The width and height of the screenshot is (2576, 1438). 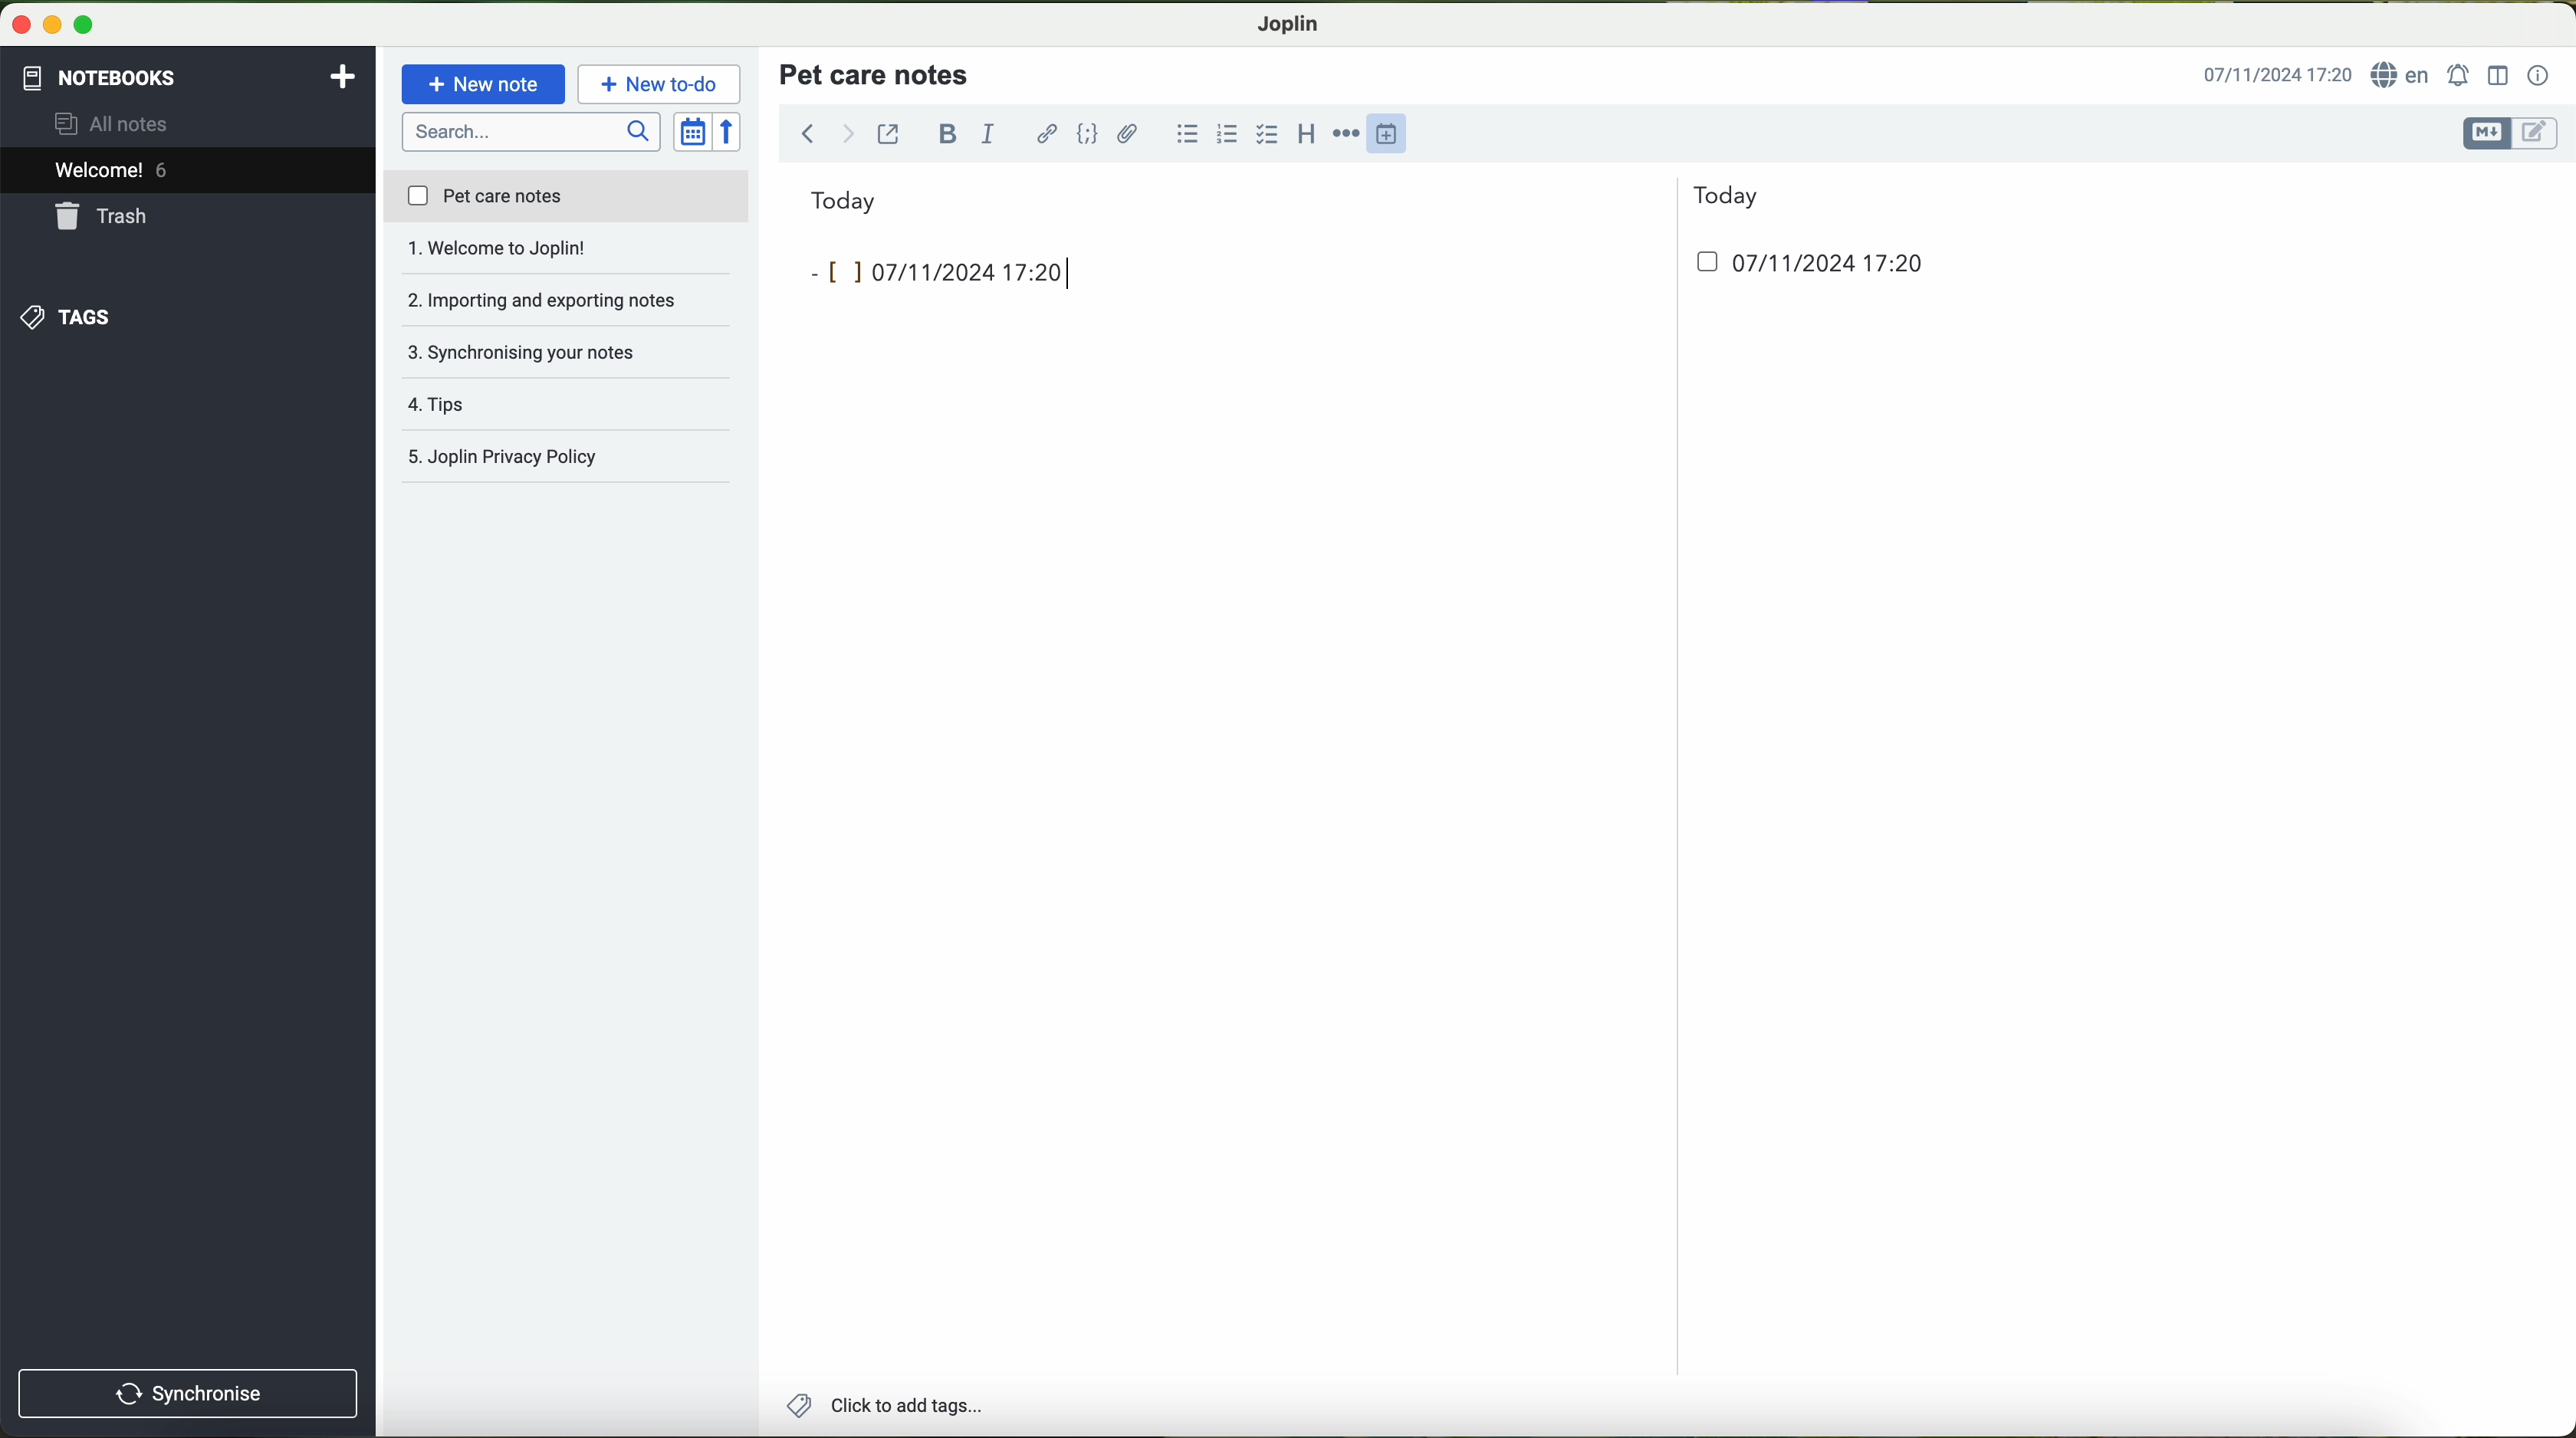 What do you see at coordinates (117, 125) in the screenshot?
I see `all notes` at bounding box center [117, 125].